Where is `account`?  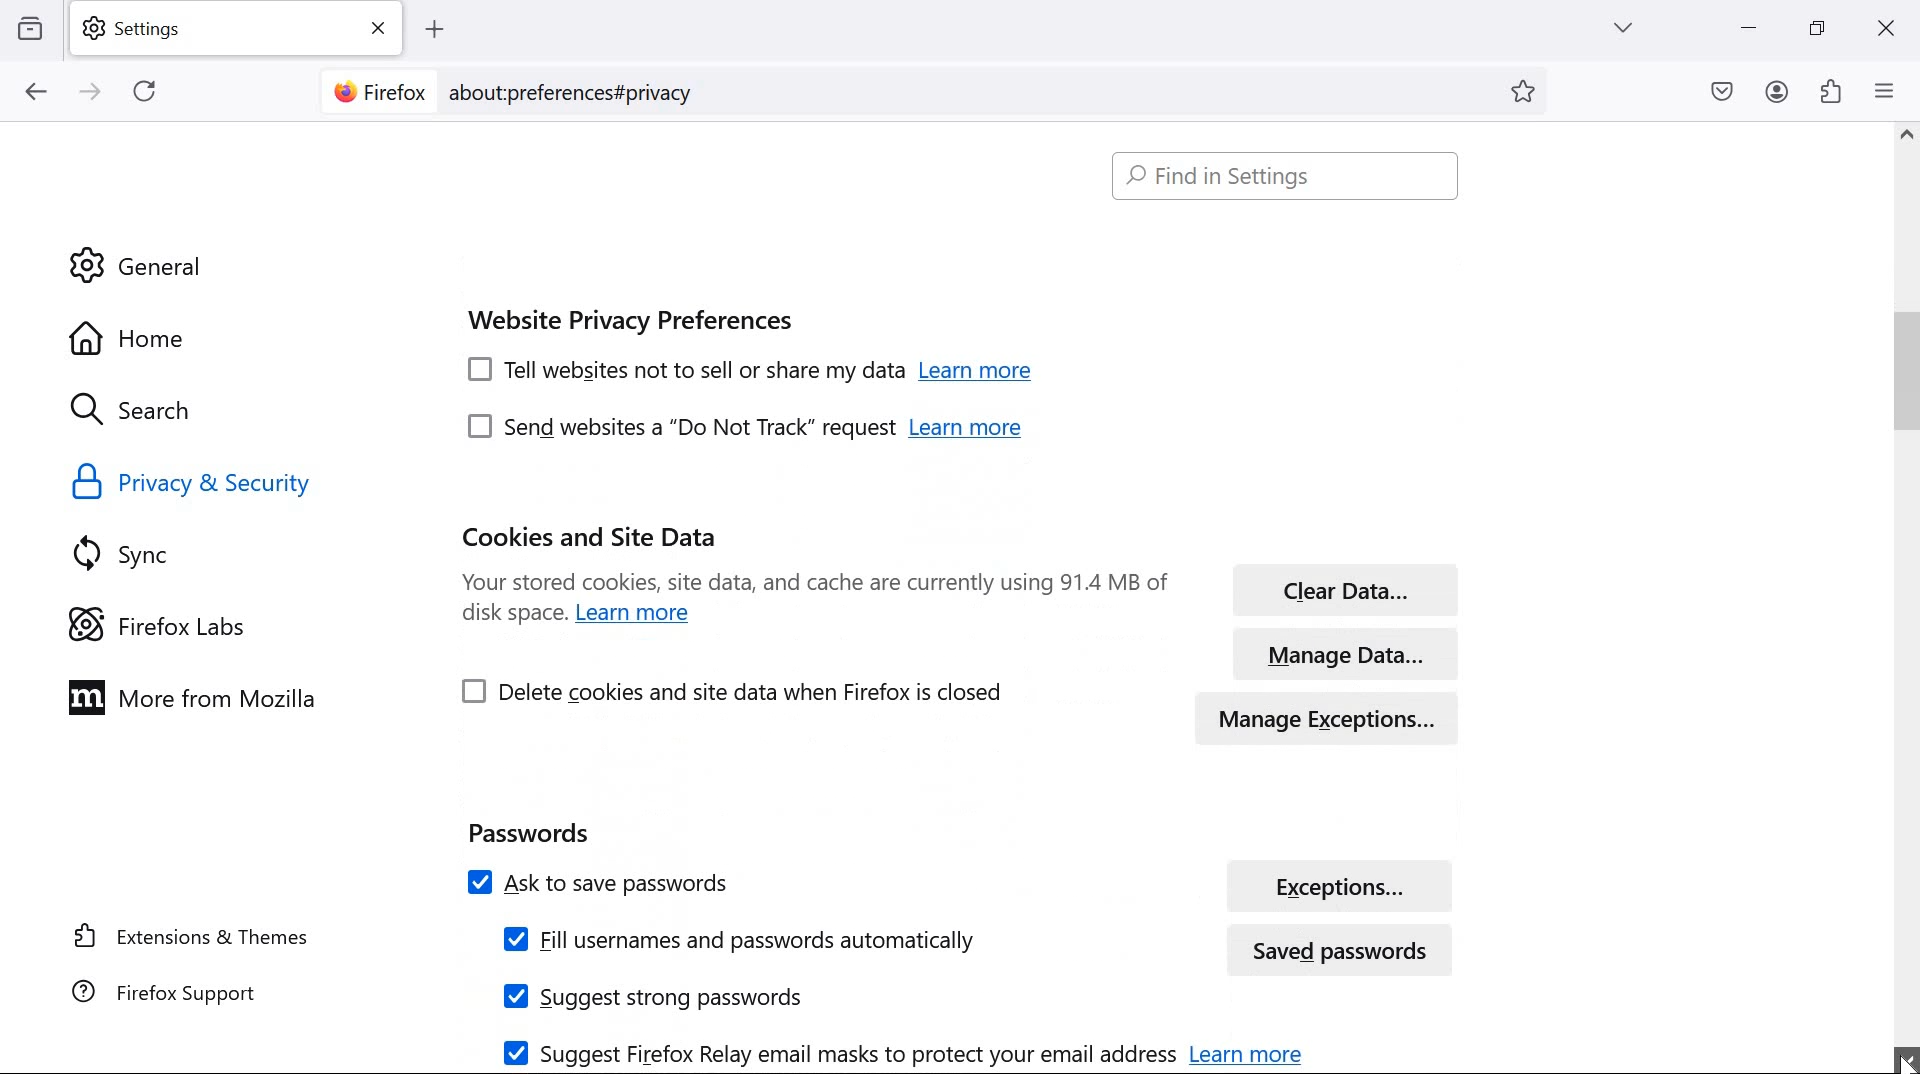
account is located at coordinates (1778, 92).